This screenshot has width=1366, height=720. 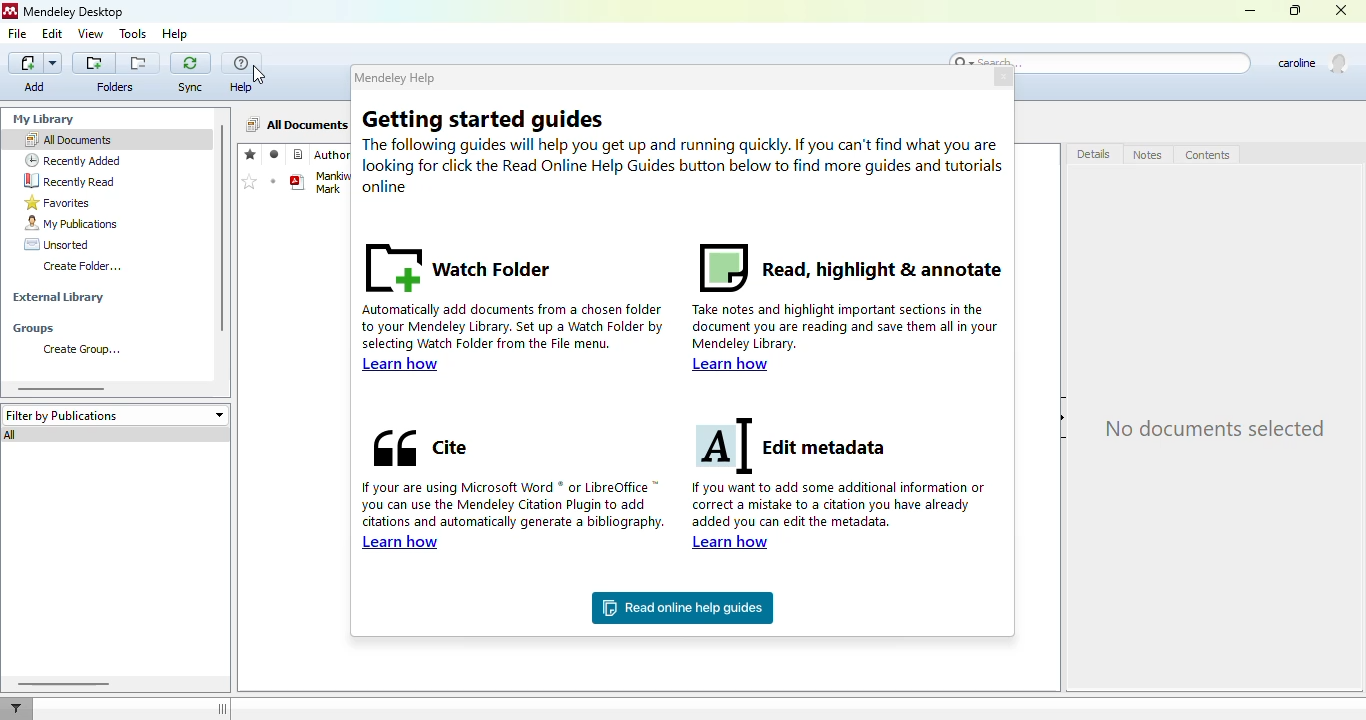 What do you see at coordinates (846, 327) in the screenshot?
I see `take notes and highlight important sections in the document you are reading and save them all in your mendeley library.` at bounding box center [846, 327].